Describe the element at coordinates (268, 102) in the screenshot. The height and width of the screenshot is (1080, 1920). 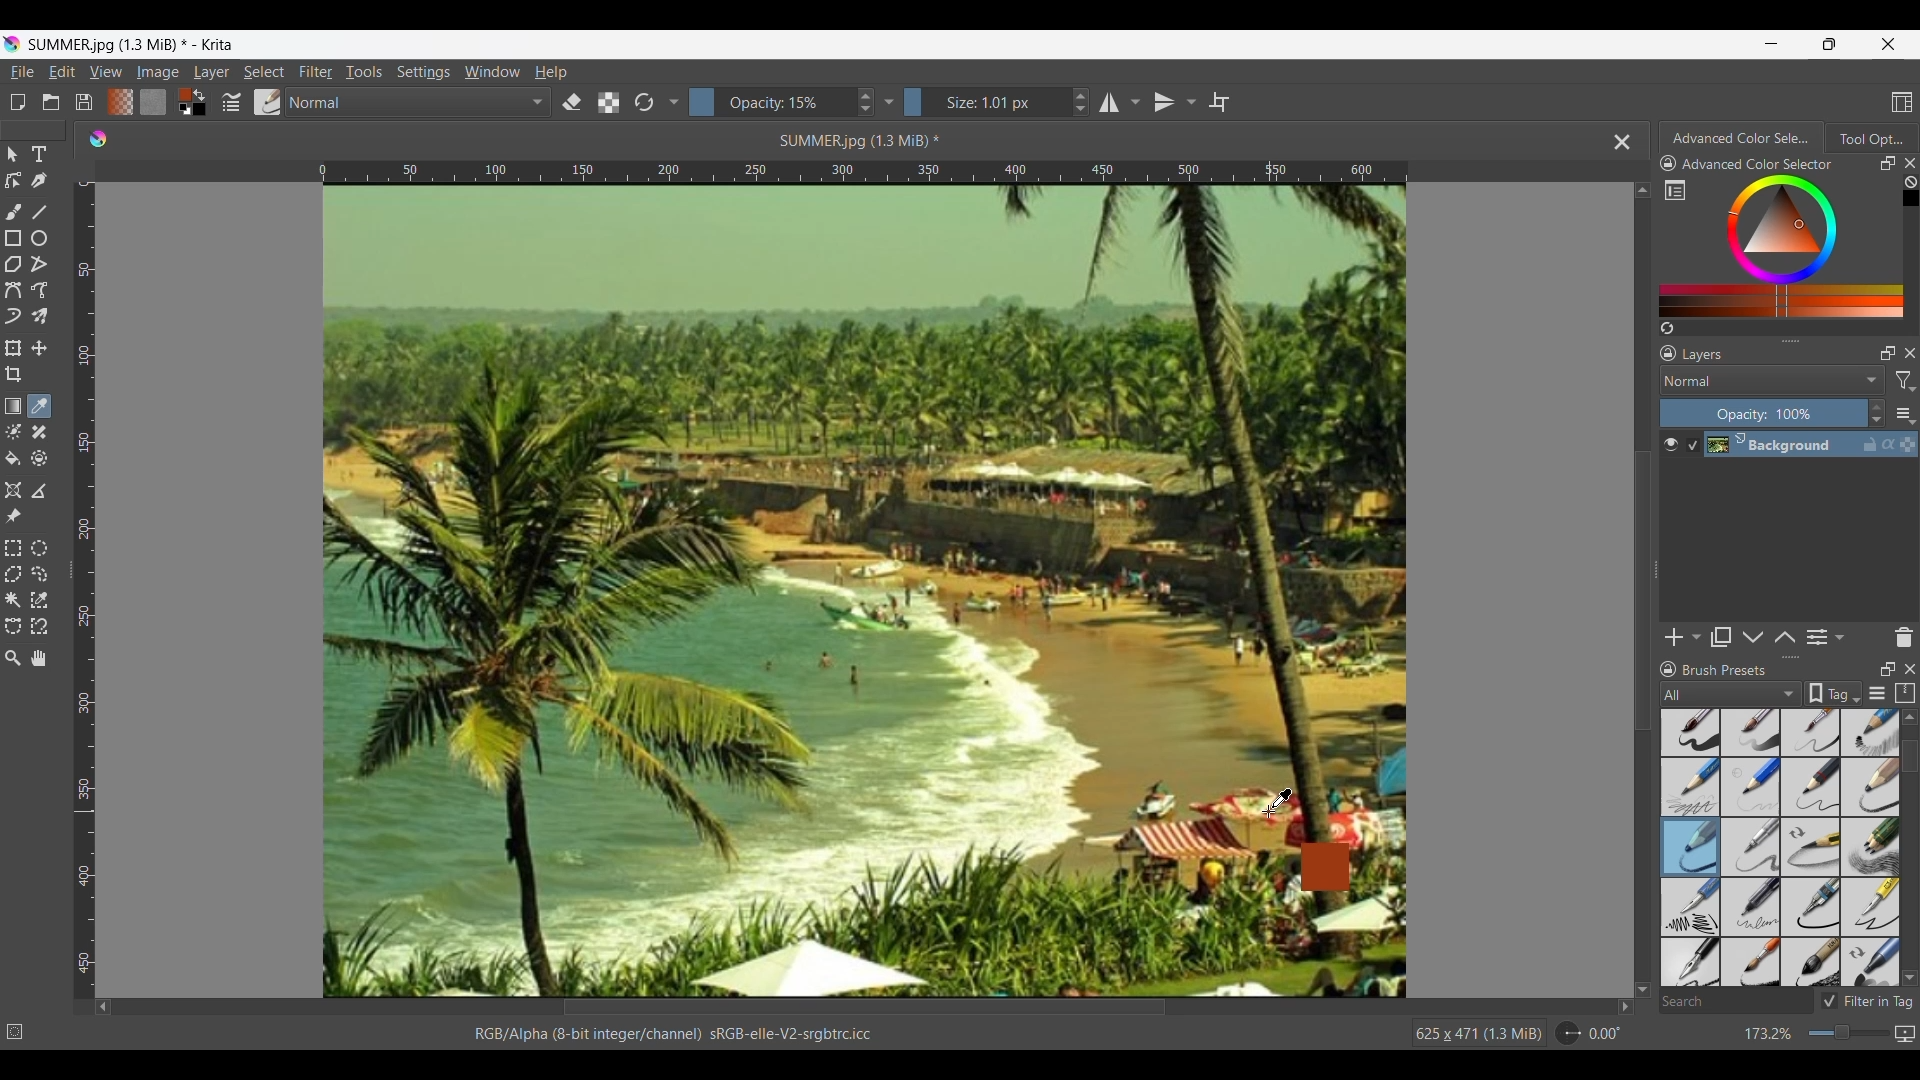
I see `Choose brush preset` at that location.